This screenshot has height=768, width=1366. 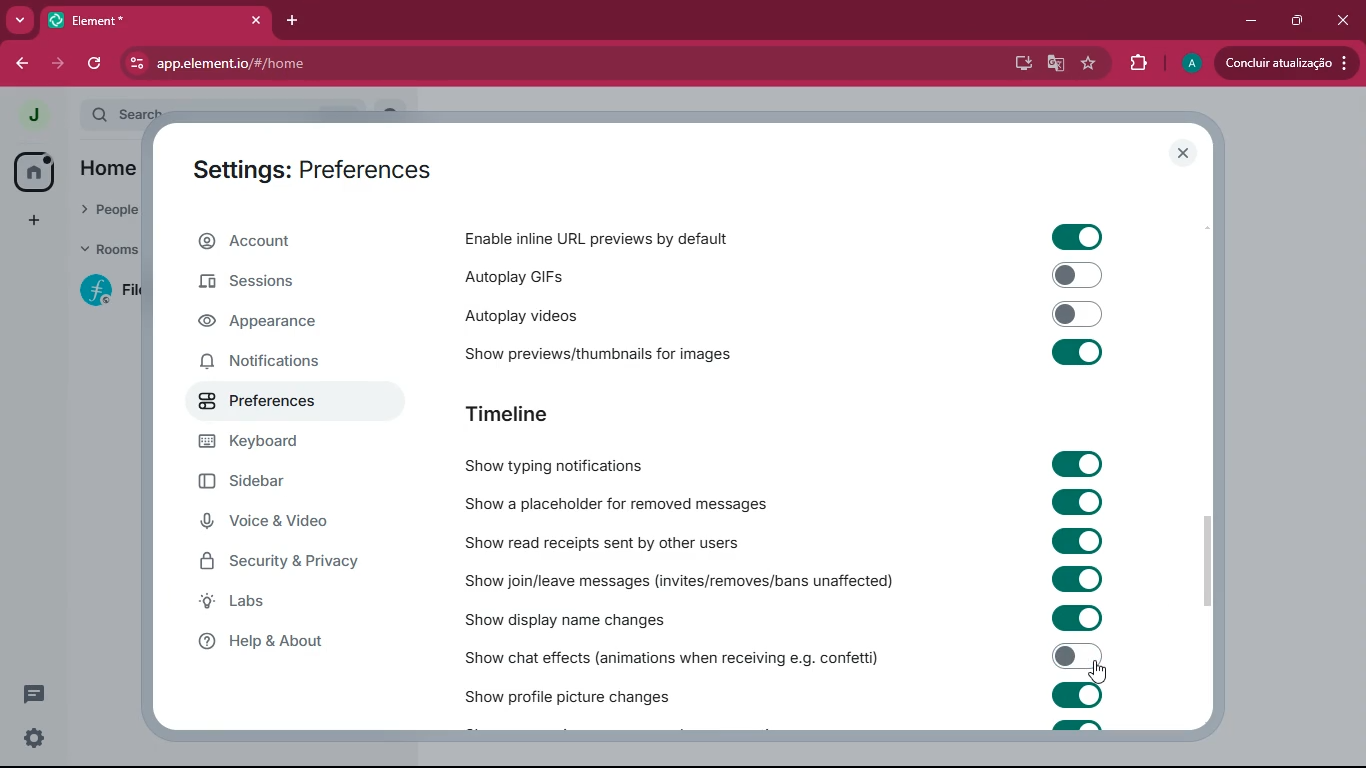 What do you see at coordinates (1287, 63) in the screenshot?
I see `update` at bounding box center [1287, 63].